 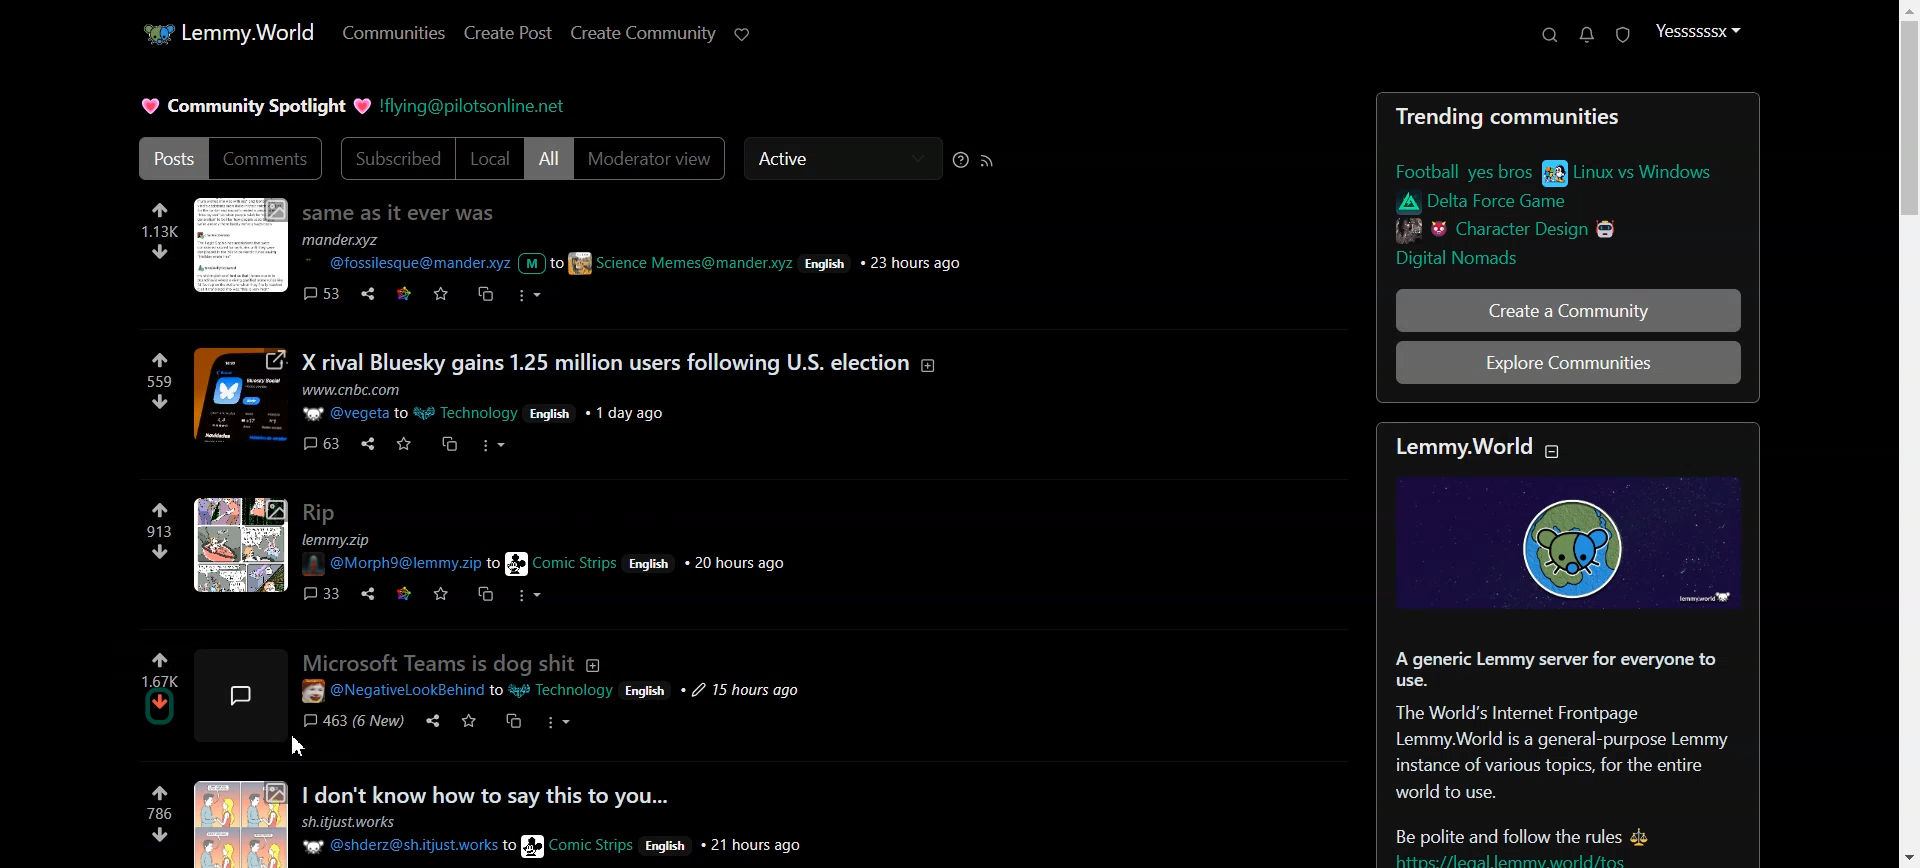 I want to click on Hyperlink, so click(x=476, y=108).